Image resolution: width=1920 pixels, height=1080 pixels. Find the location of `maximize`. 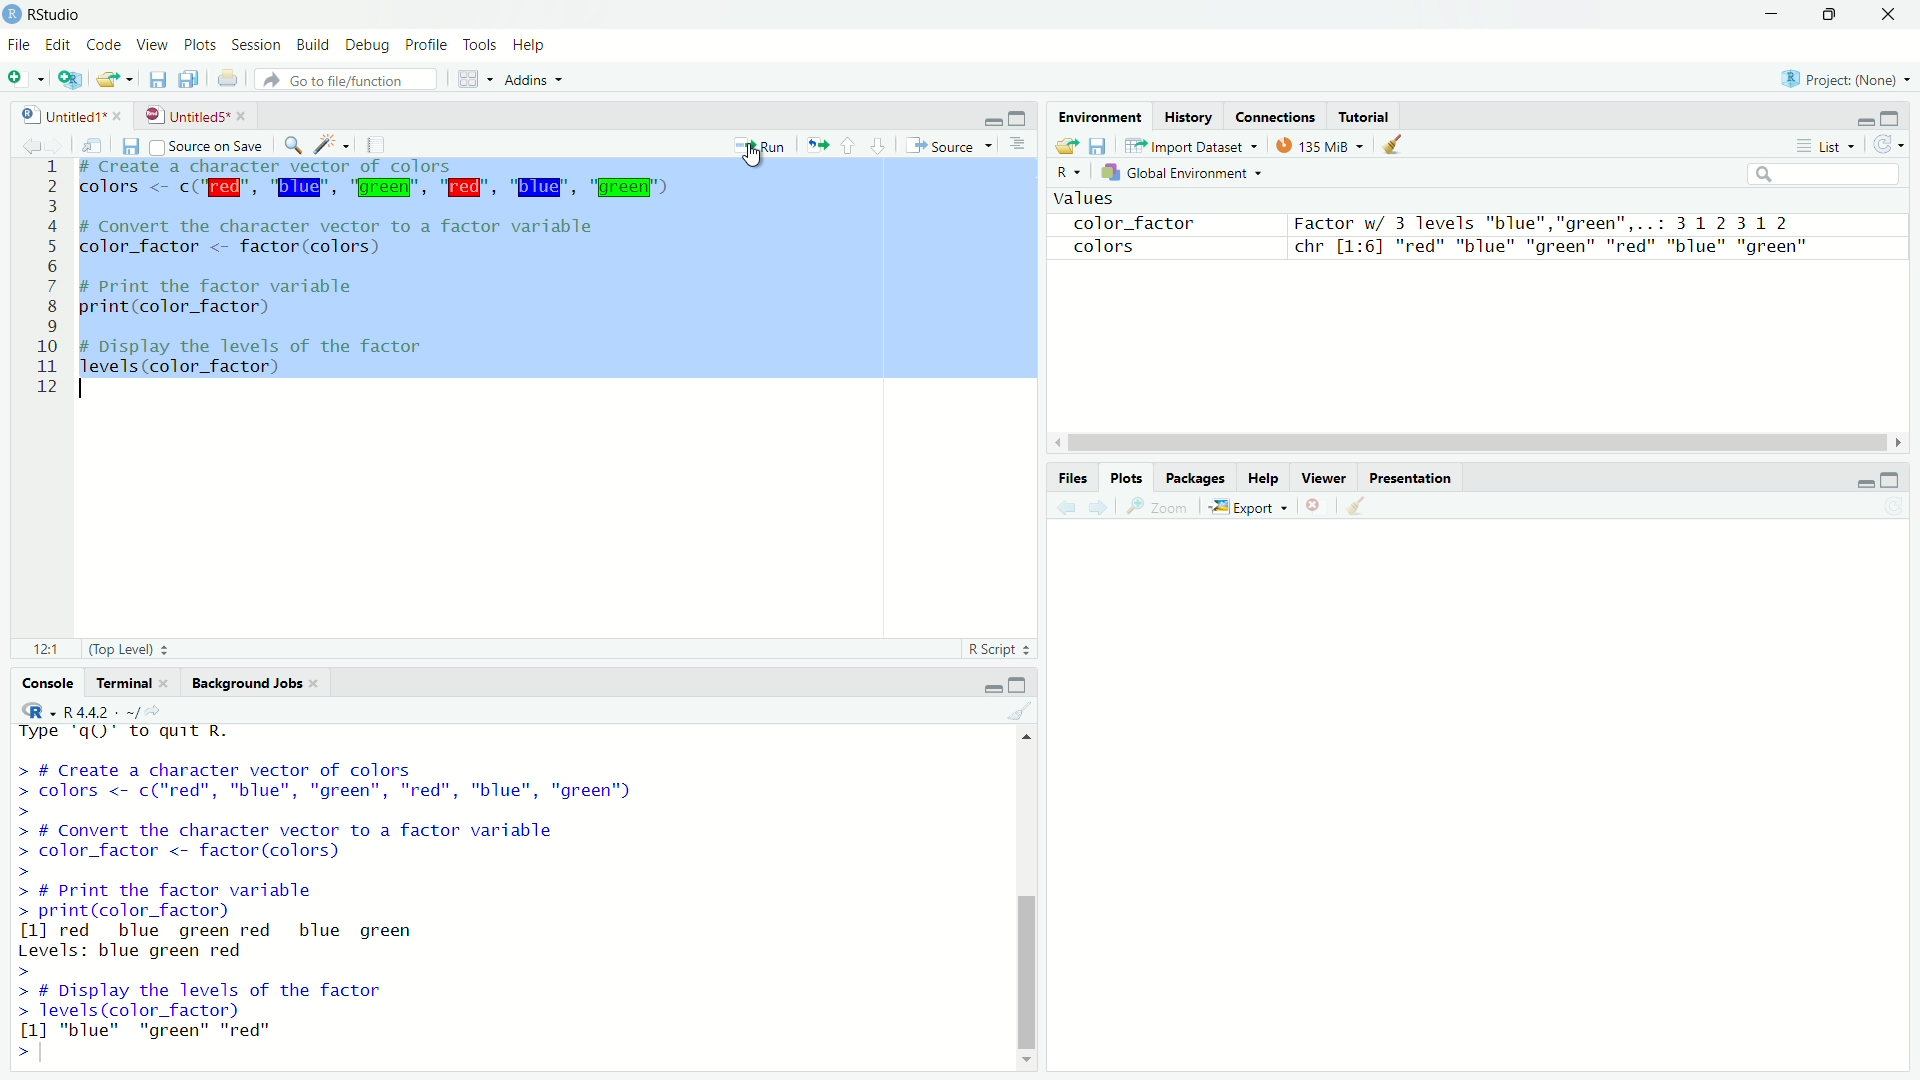

maximize is located at coordinates (1898, 116).